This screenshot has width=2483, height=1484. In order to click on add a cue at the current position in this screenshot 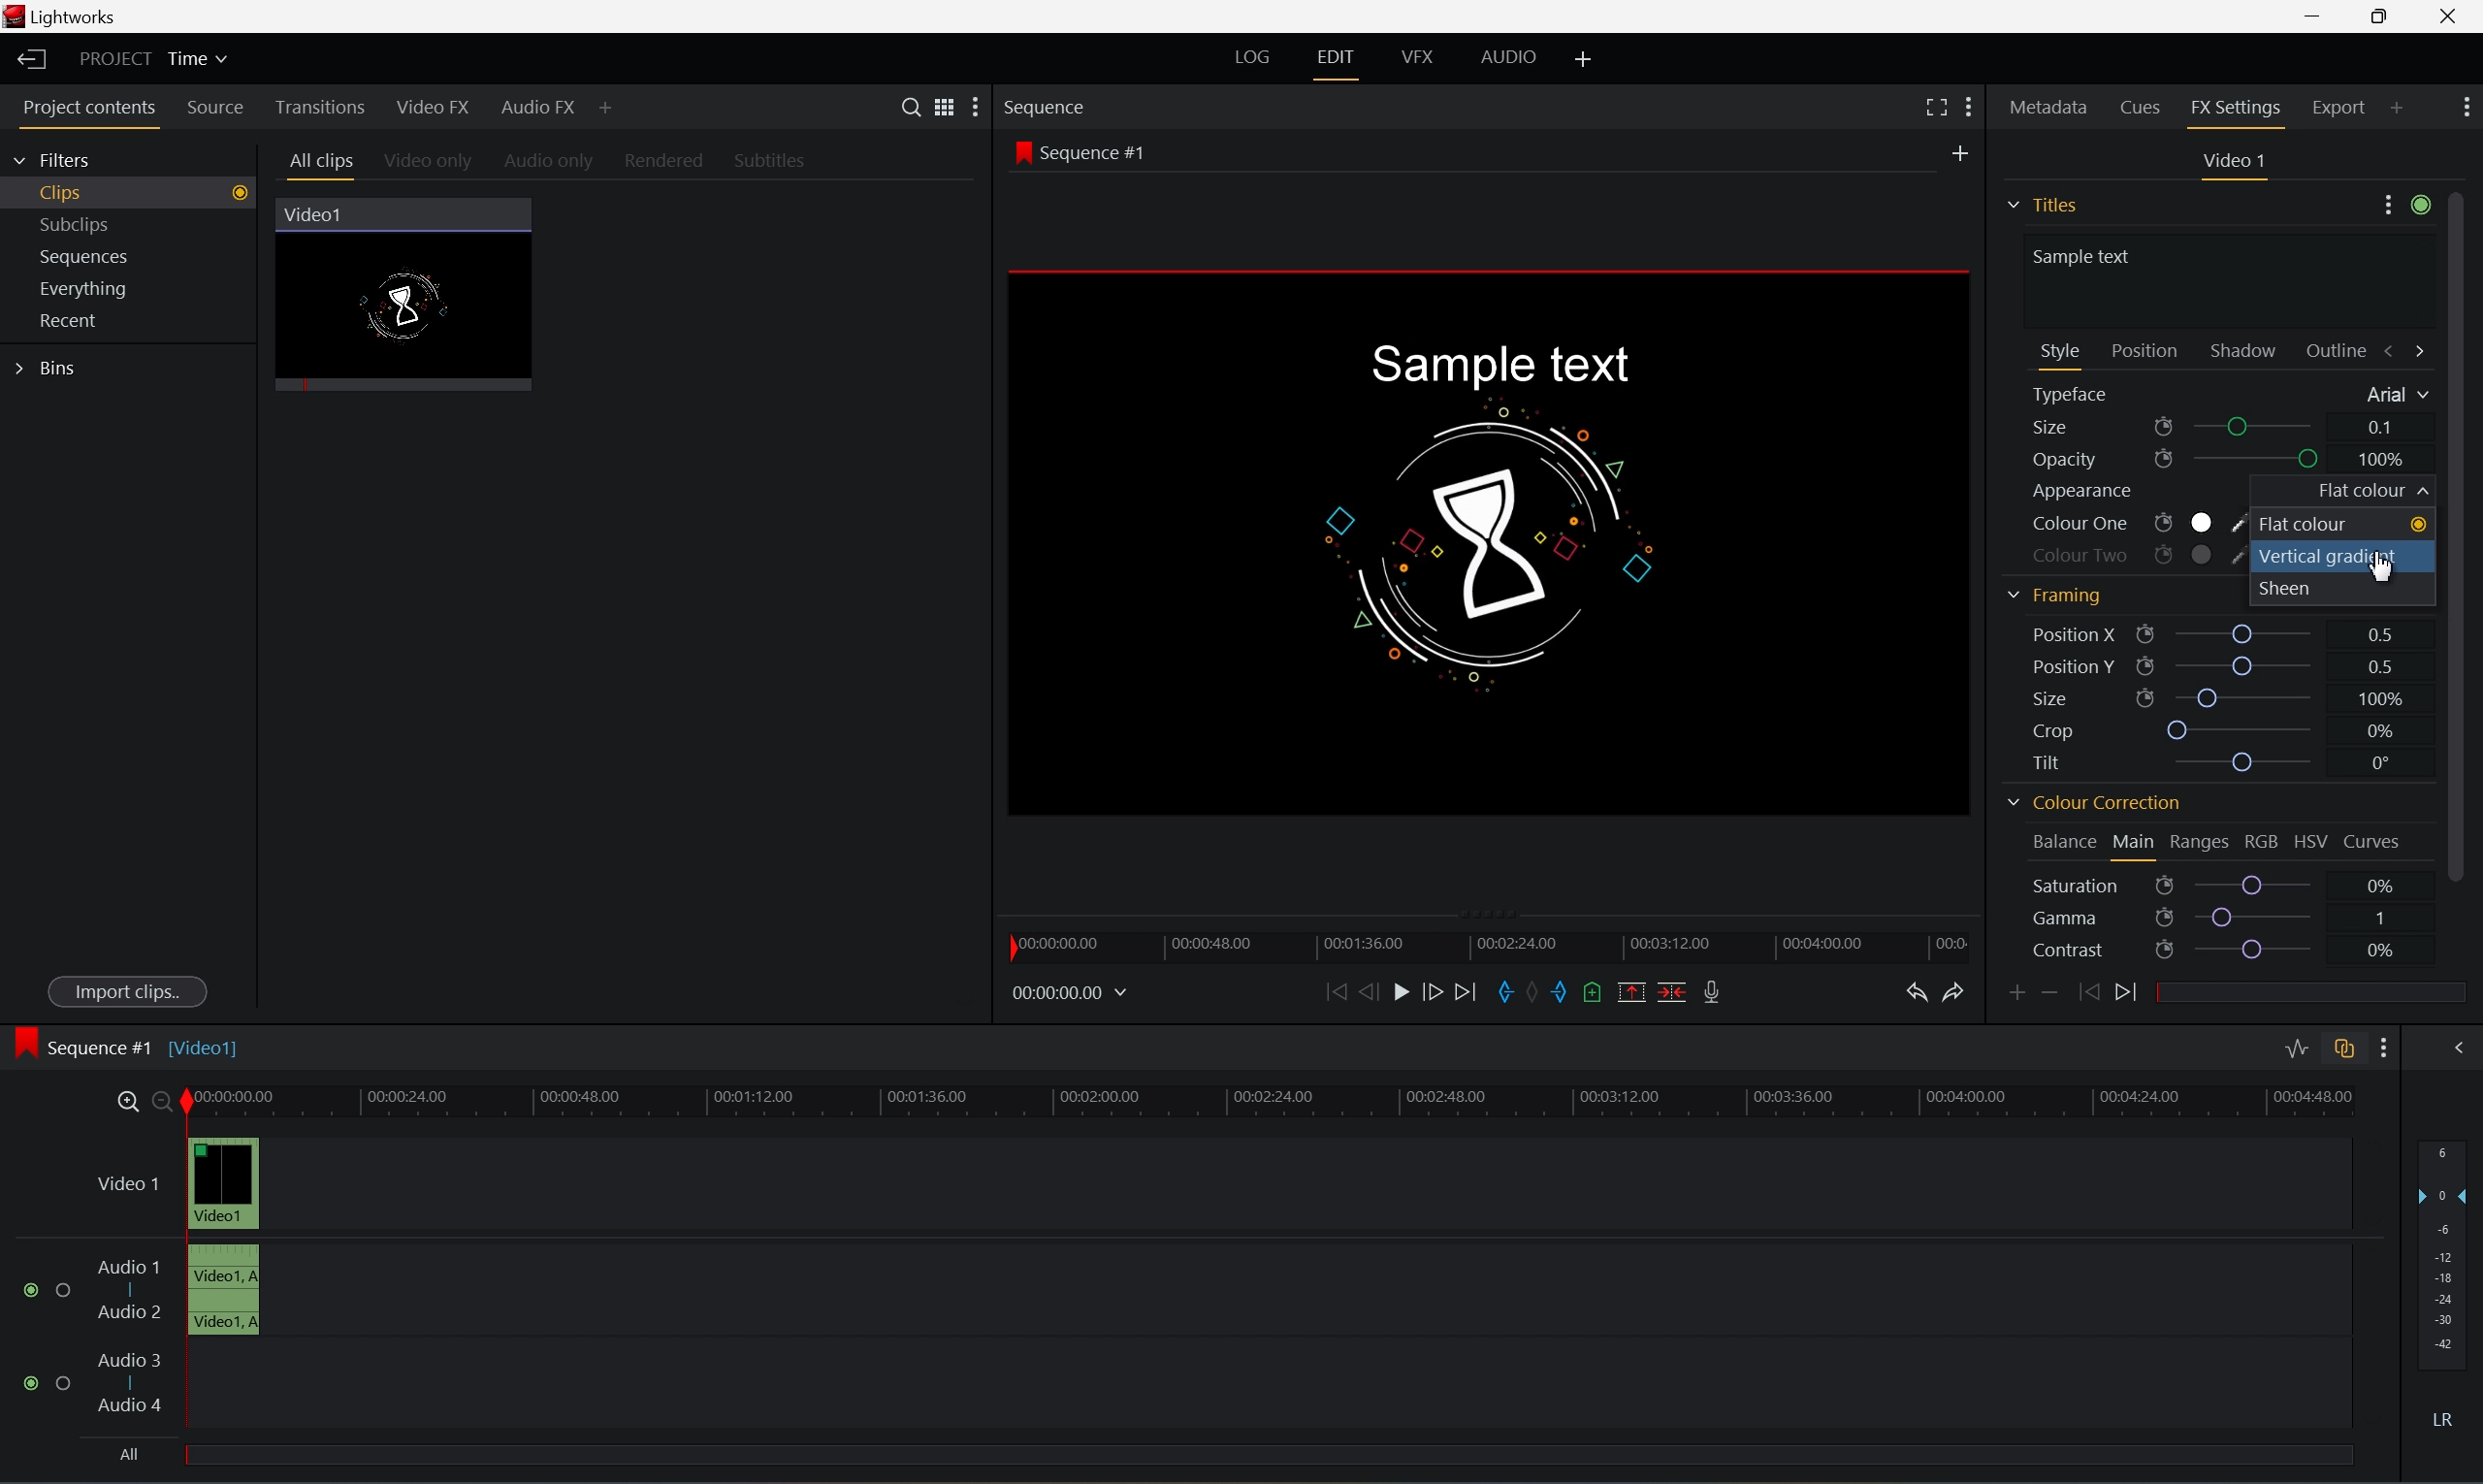, I will do `click(1600, 994)`.